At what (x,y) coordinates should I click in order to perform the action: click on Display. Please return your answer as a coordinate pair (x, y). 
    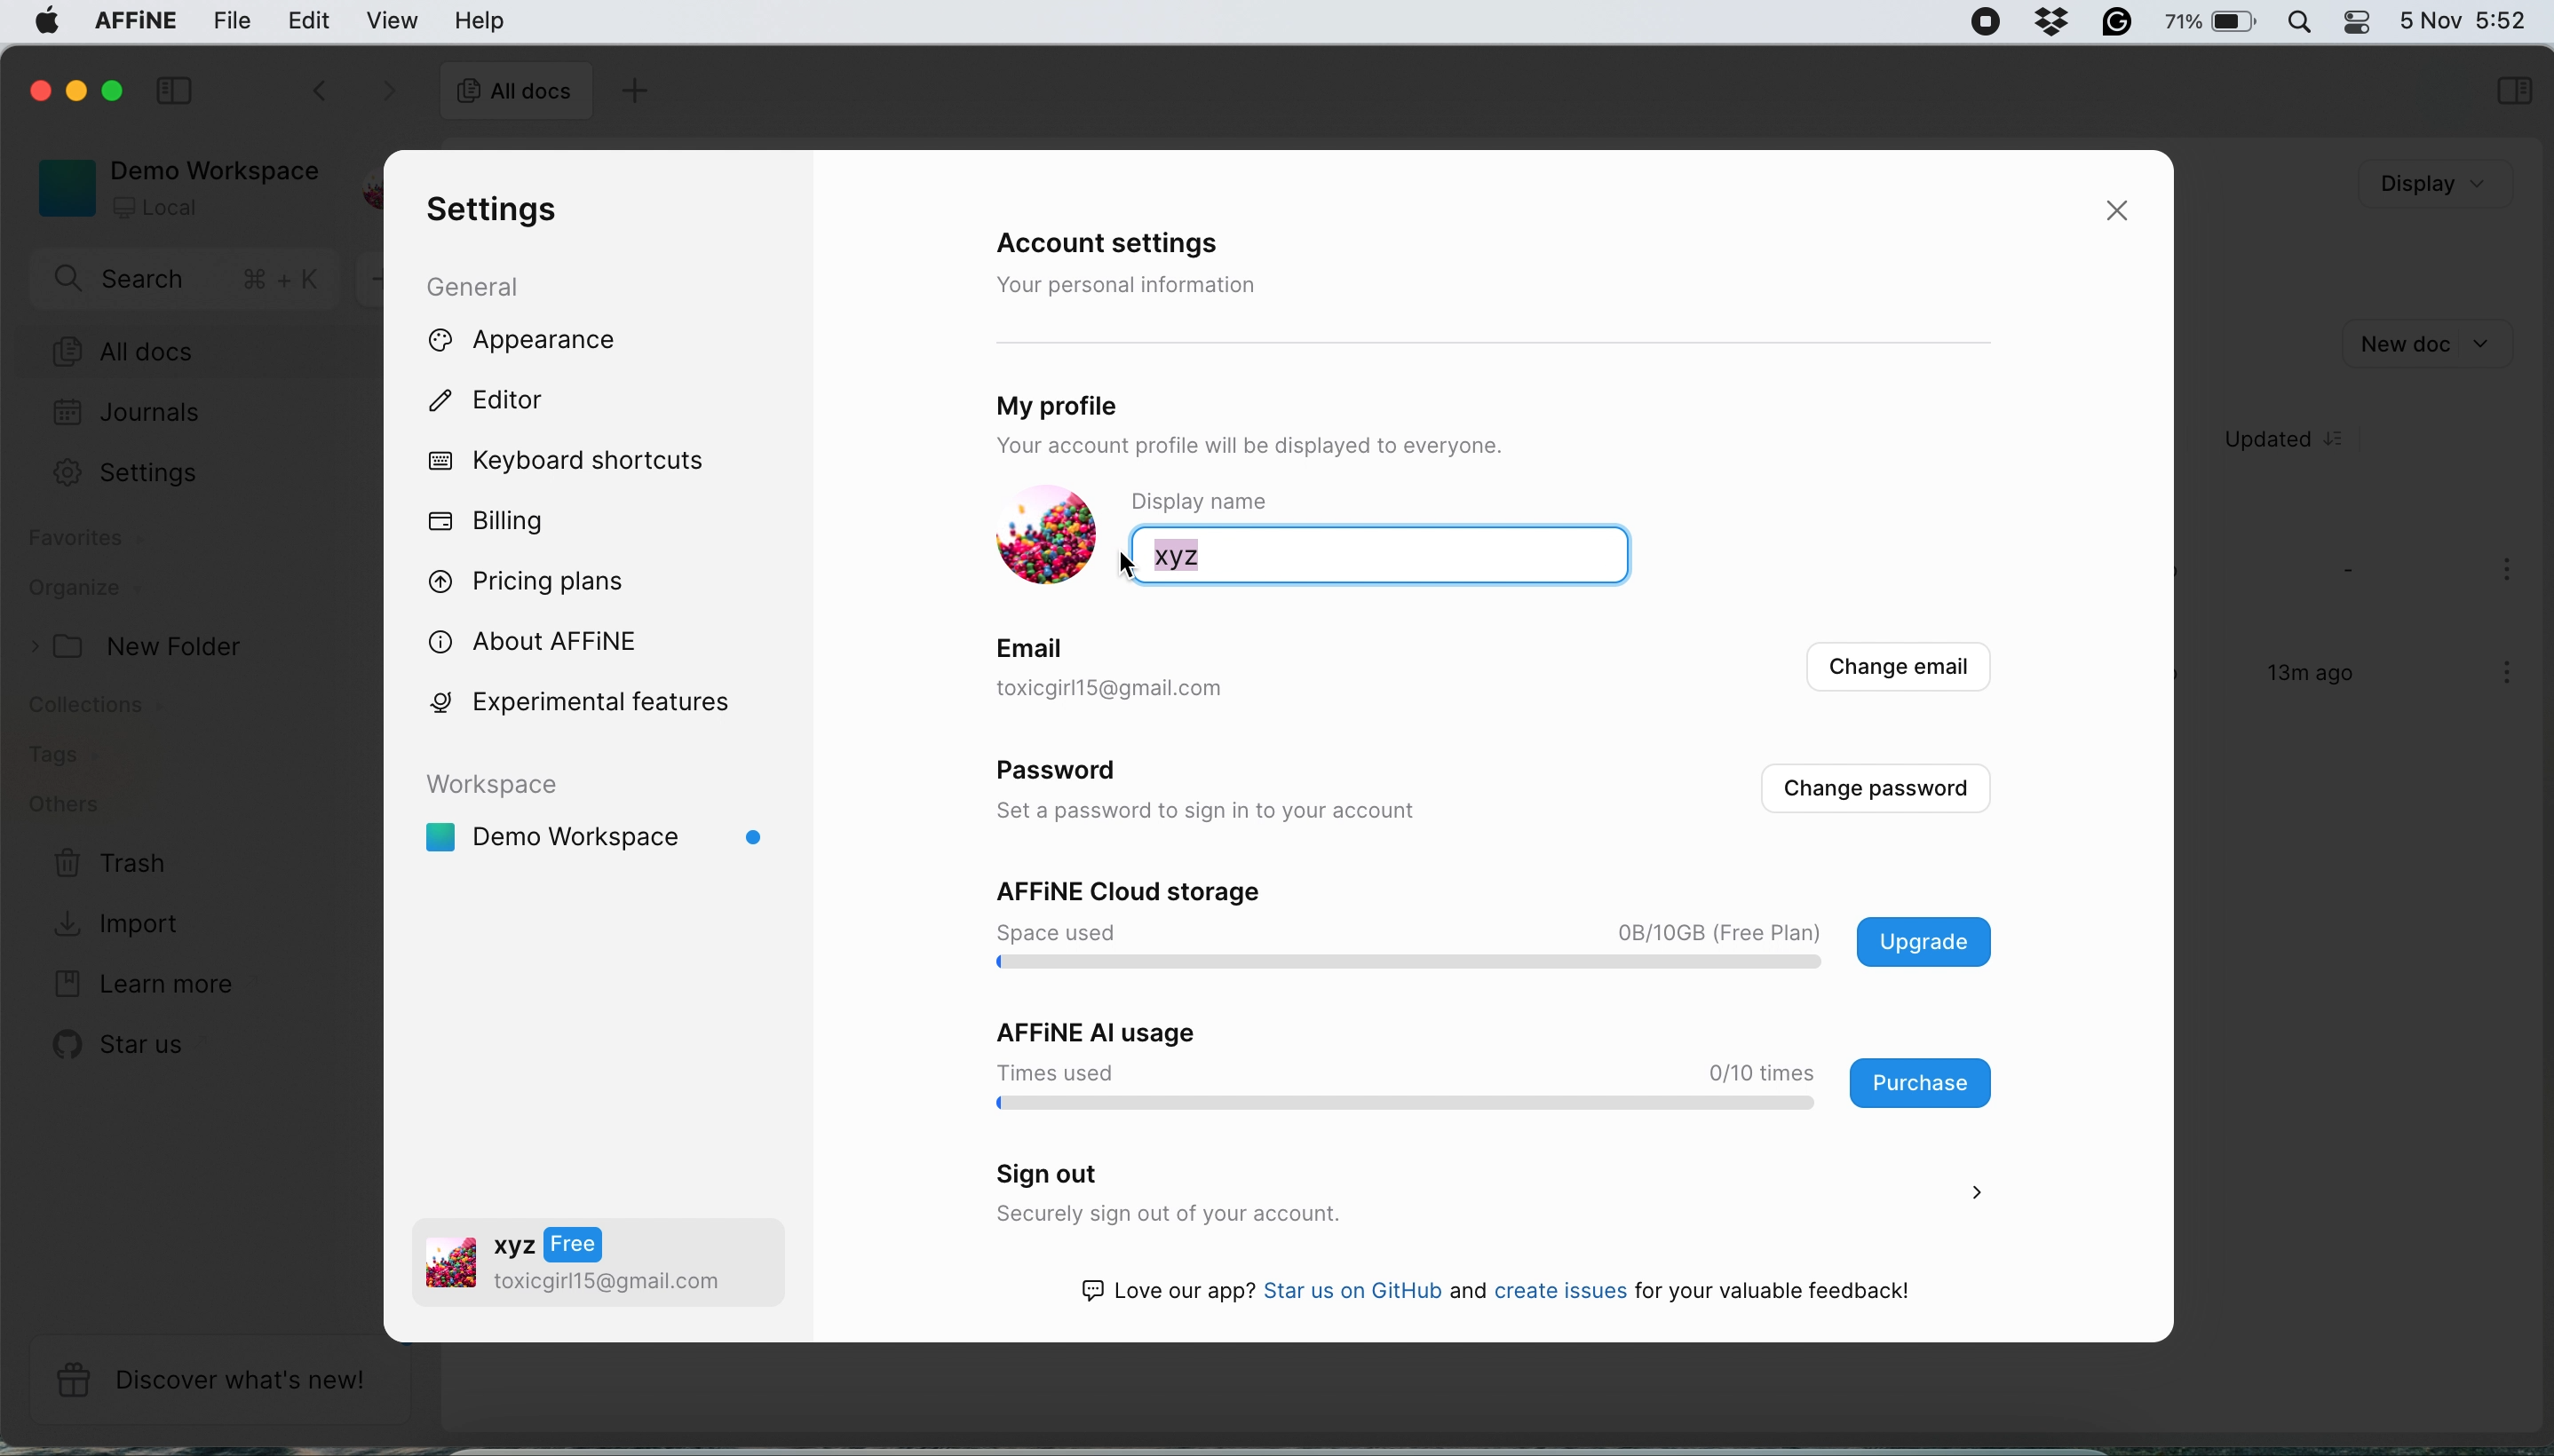
    Looking at the image, I should click on (2404, 185).